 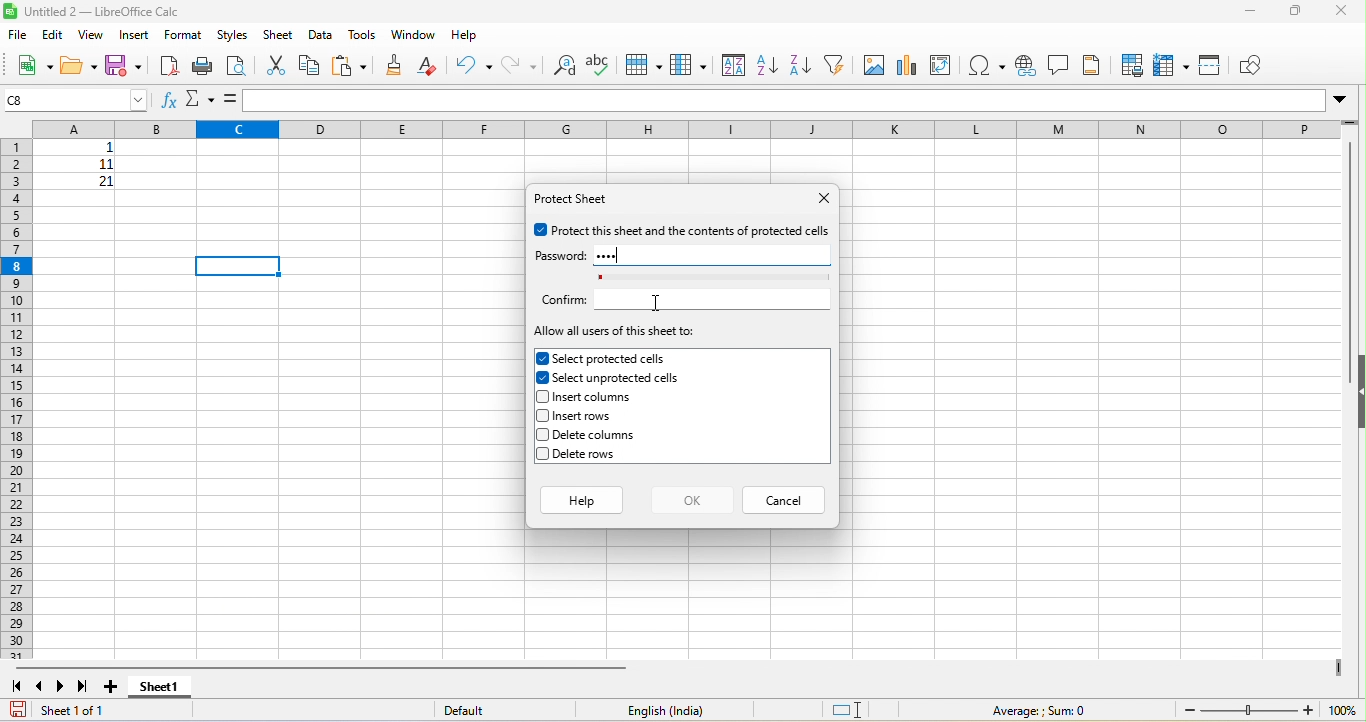 What do you see at coordinates (124, 66) in the screenshot?
I see `save` at bounding box center [124, 66].